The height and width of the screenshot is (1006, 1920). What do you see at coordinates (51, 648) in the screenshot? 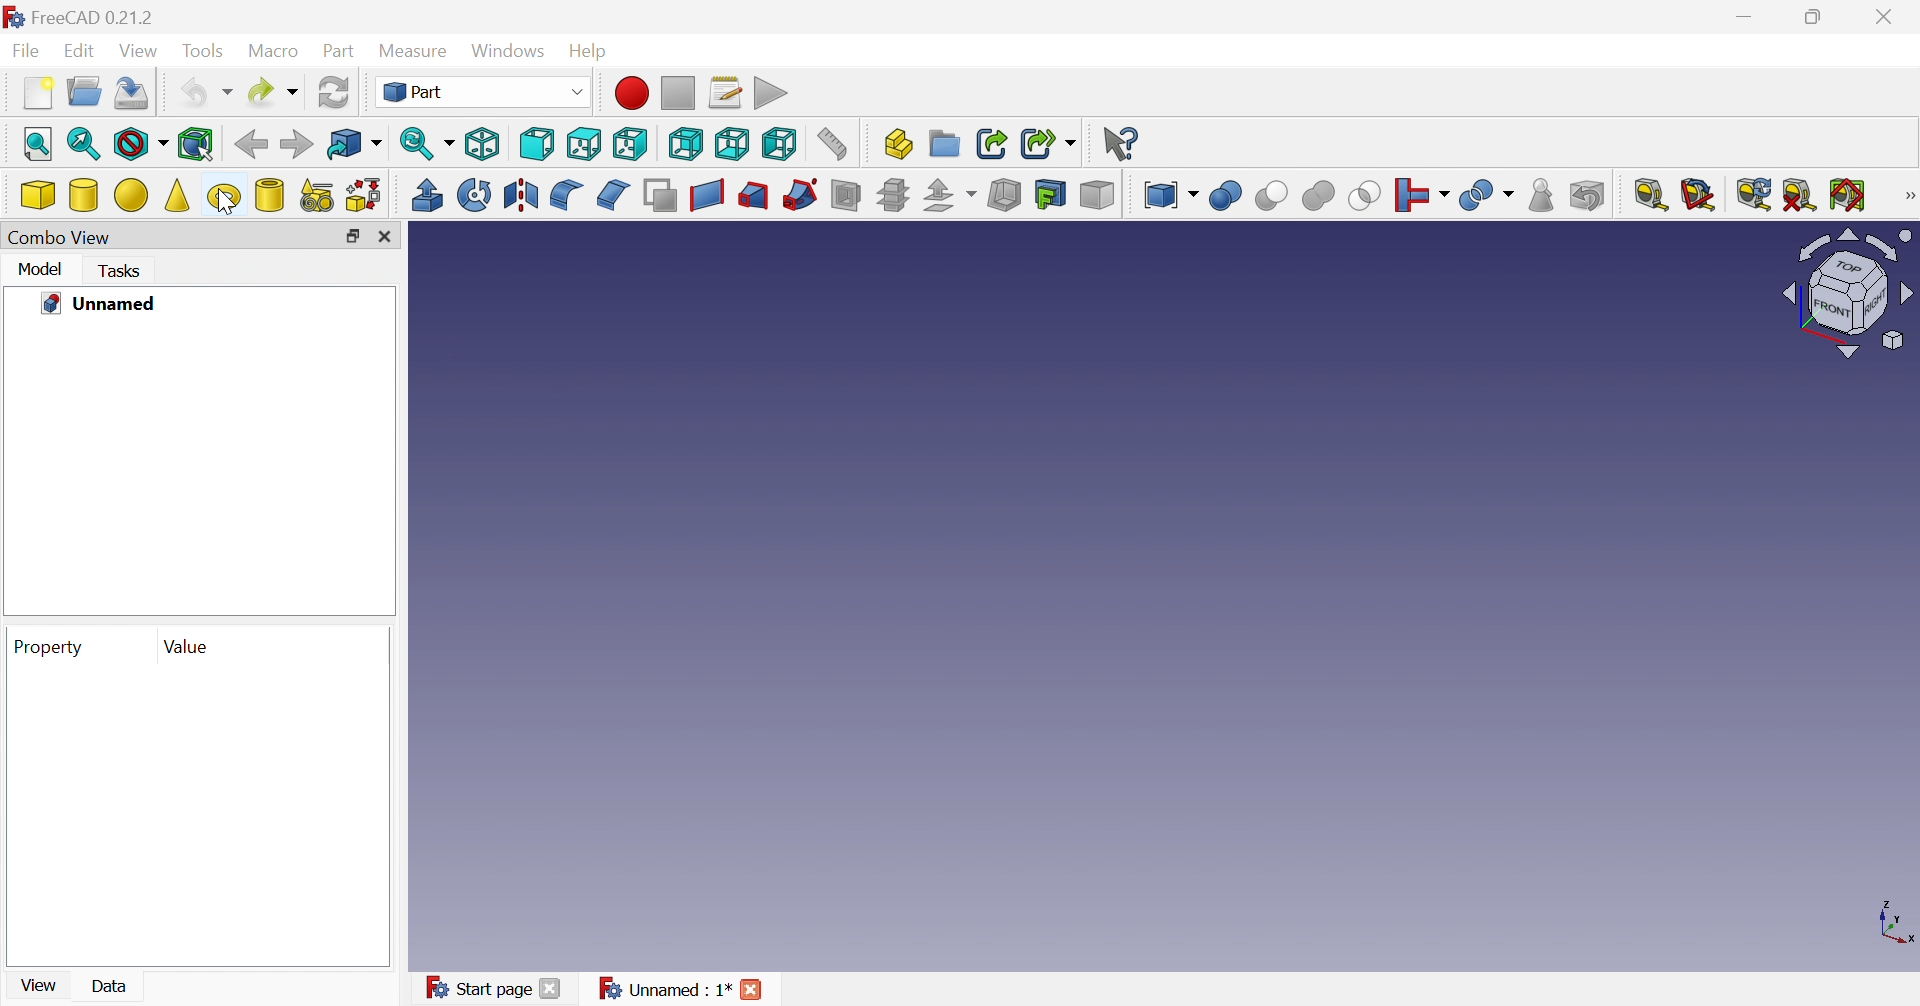
I see `Property` at bounding box center [51, 648].